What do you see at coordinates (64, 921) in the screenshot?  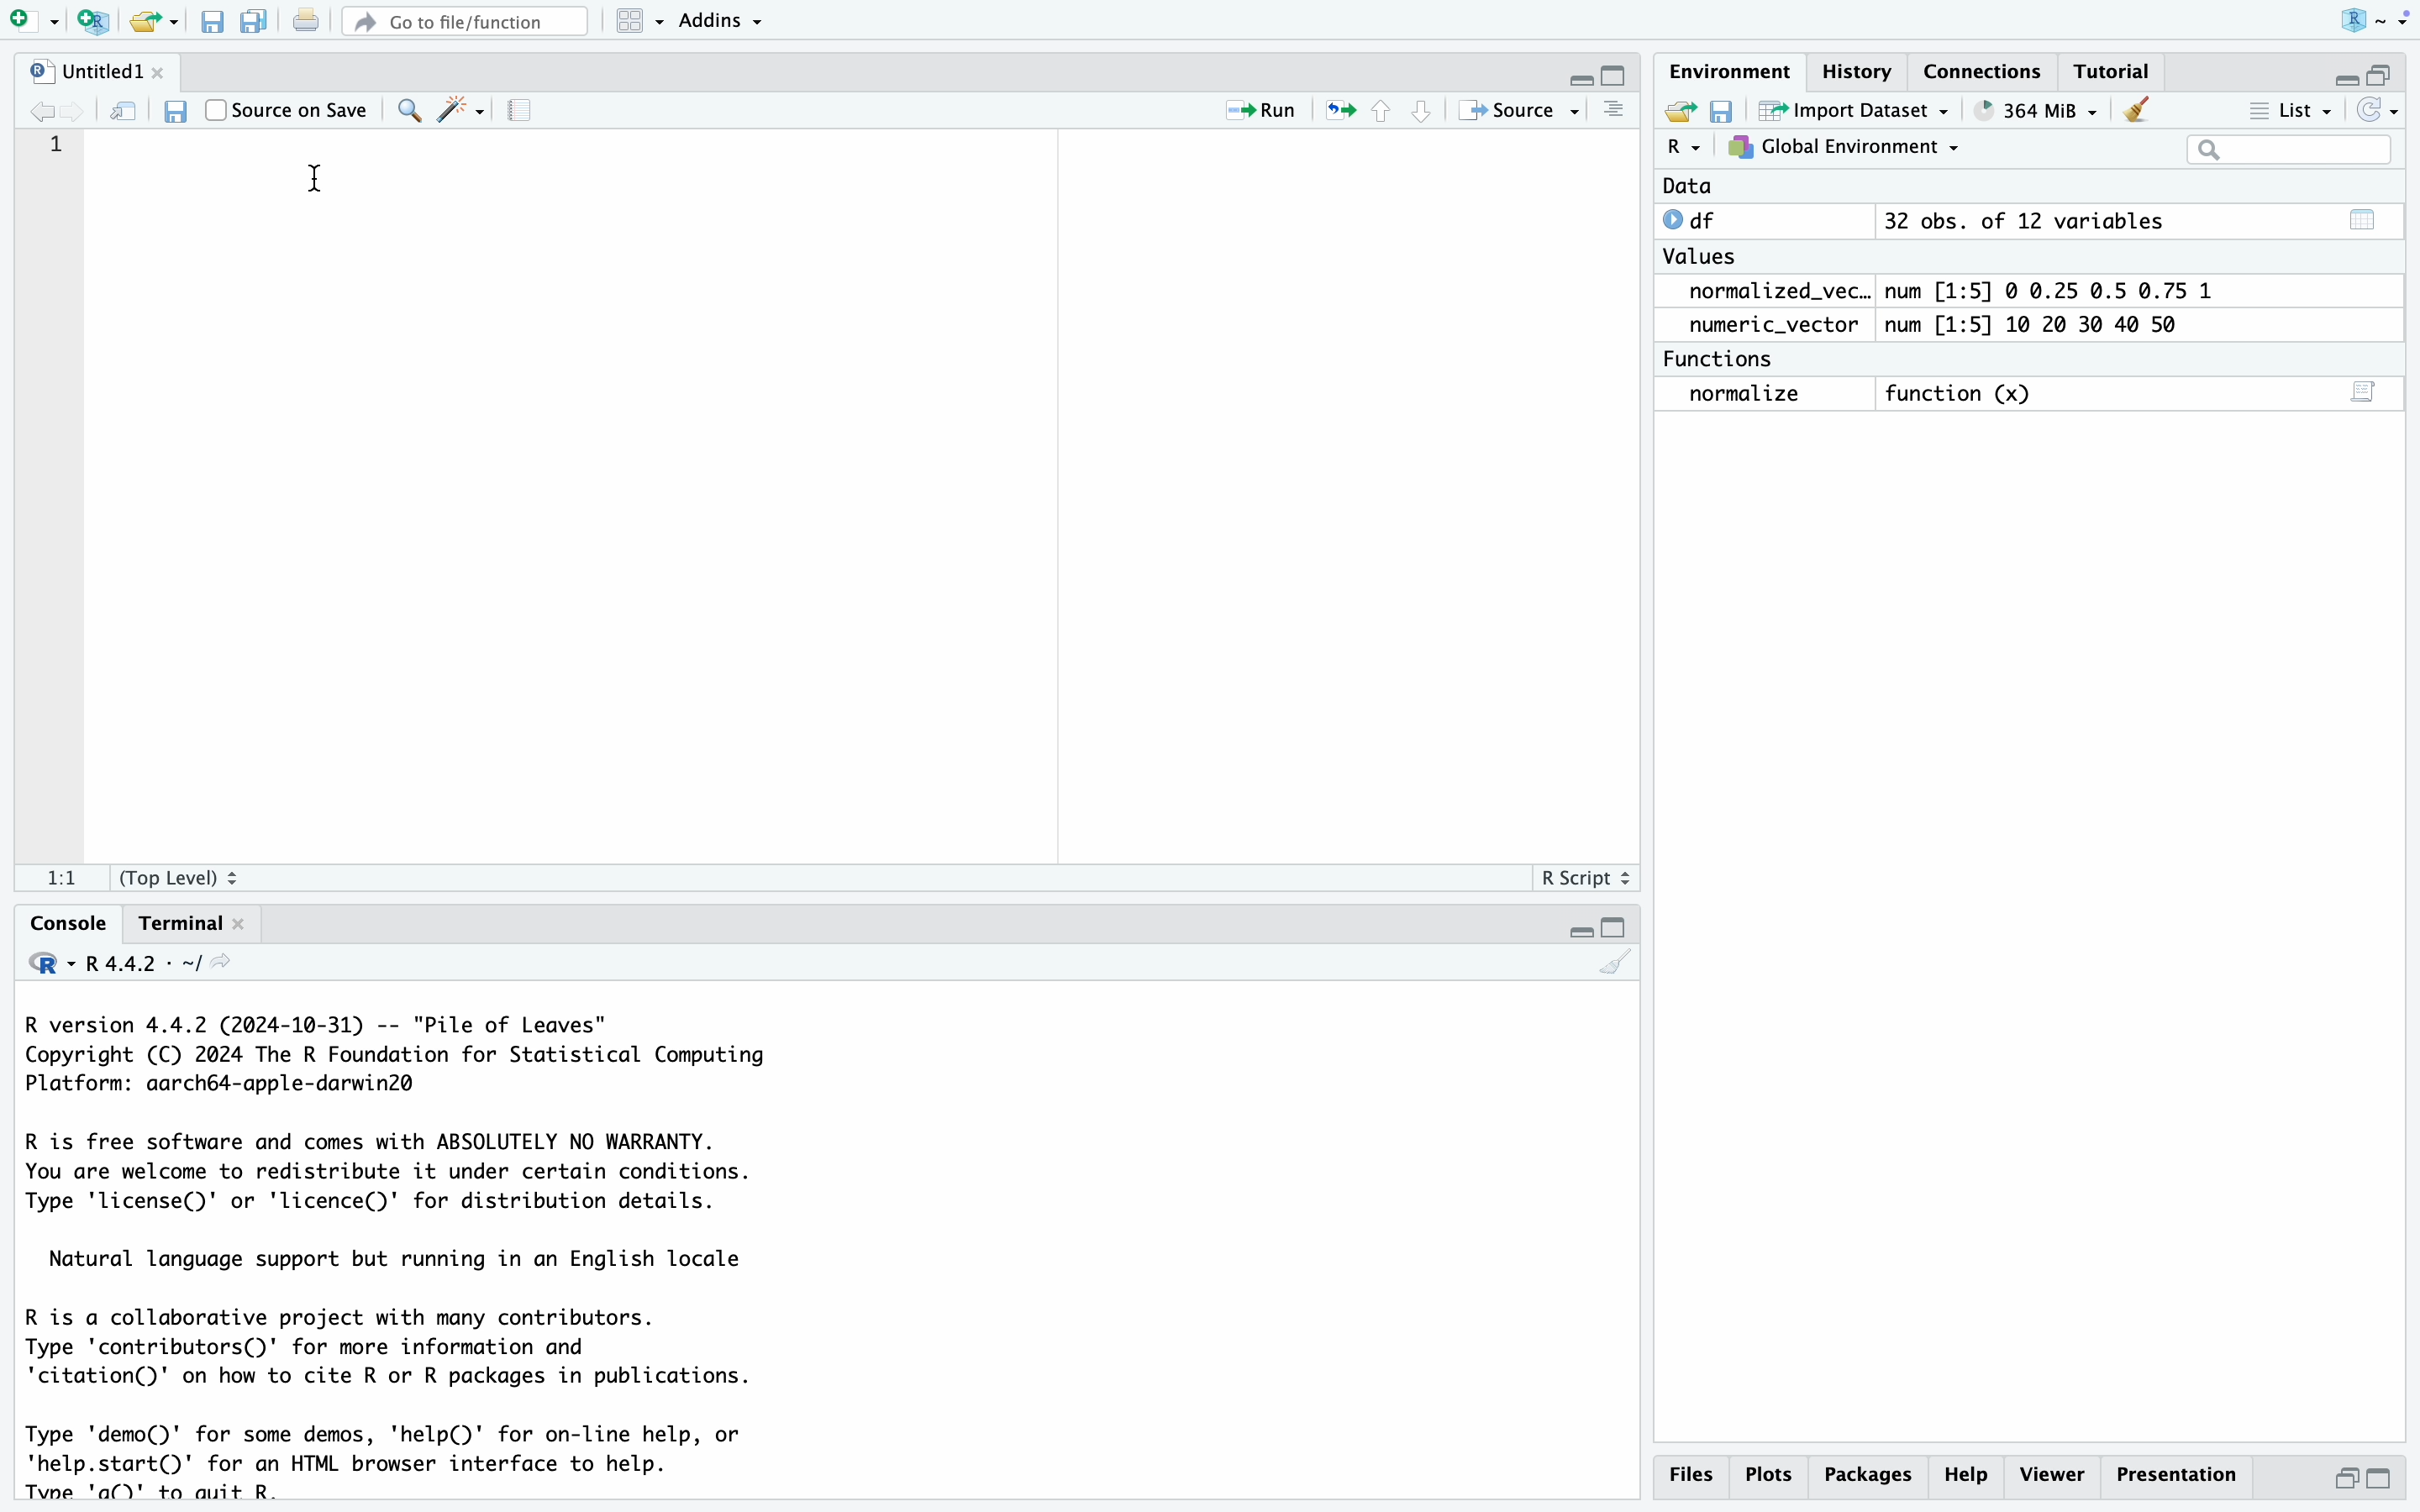 I see `Console` at bounding box center [64, 921].